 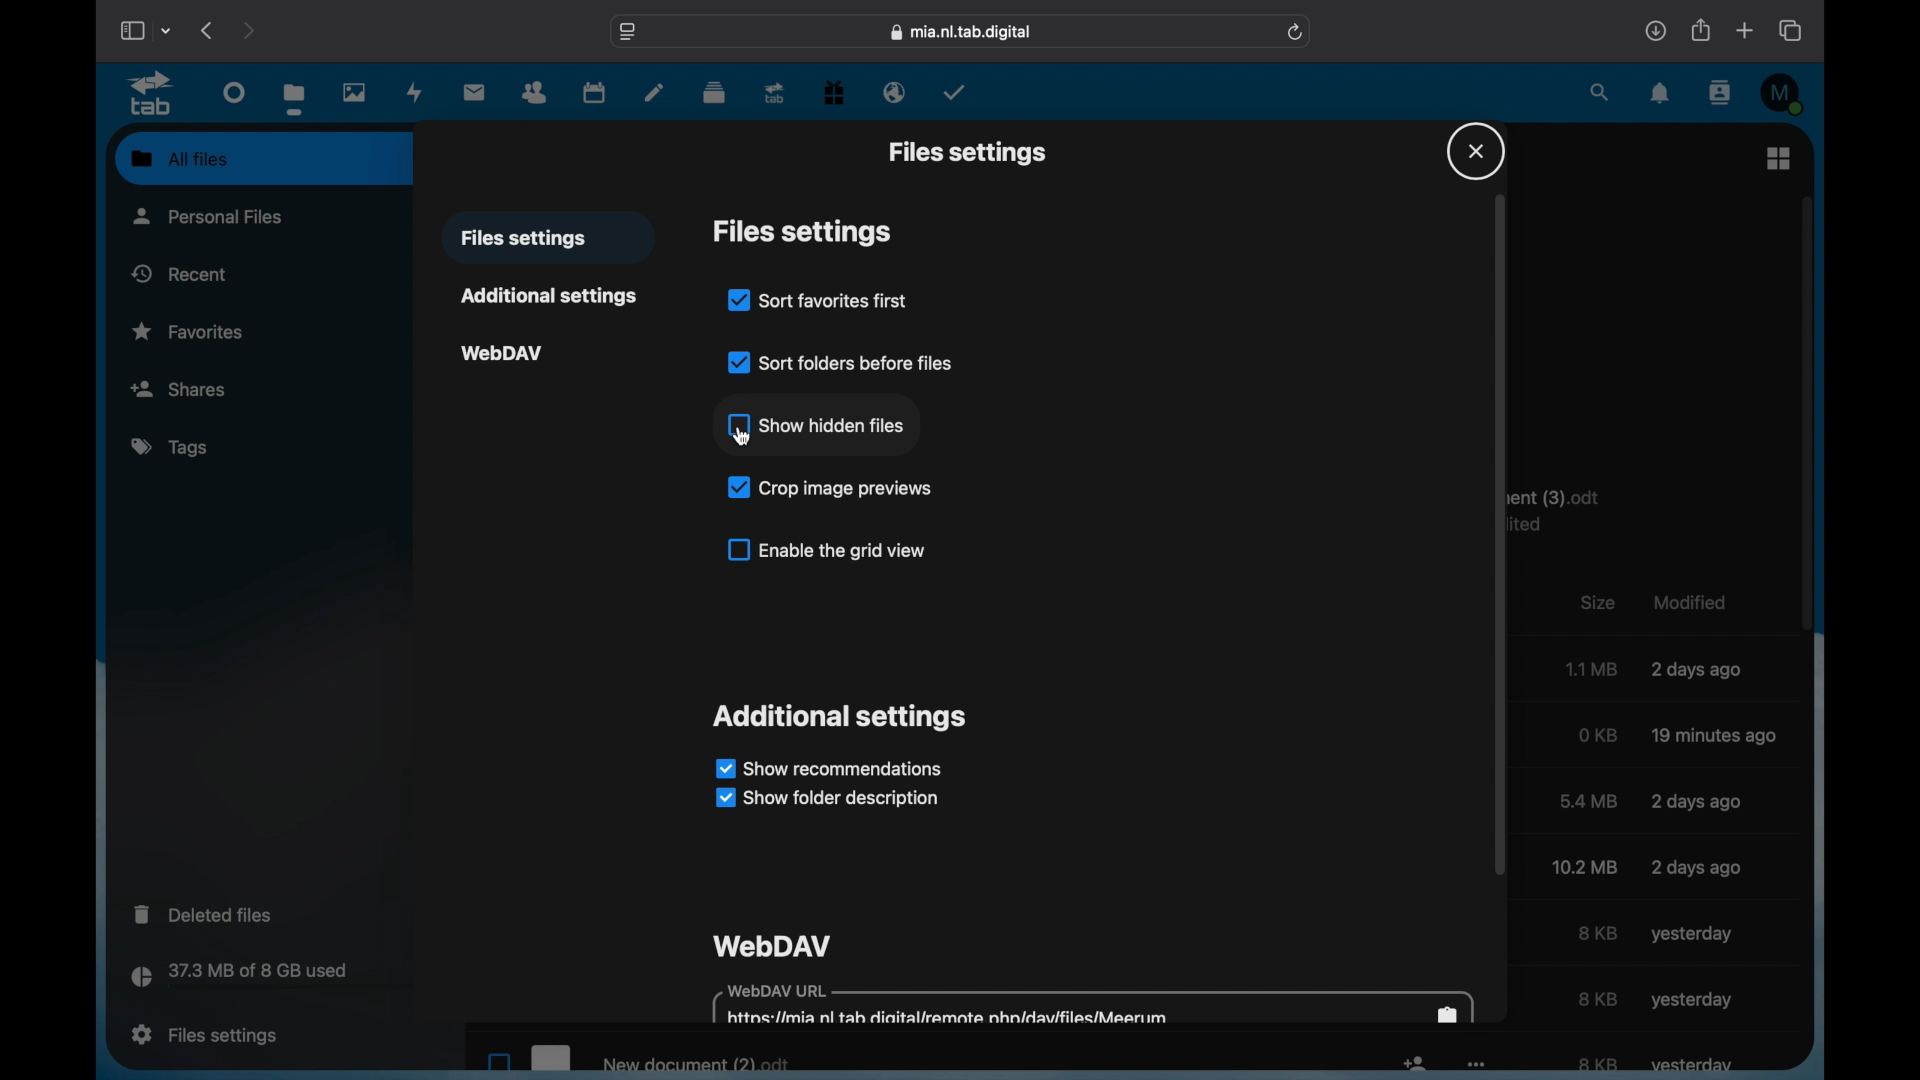 I want to click on size, so click(x=1600, y=734).